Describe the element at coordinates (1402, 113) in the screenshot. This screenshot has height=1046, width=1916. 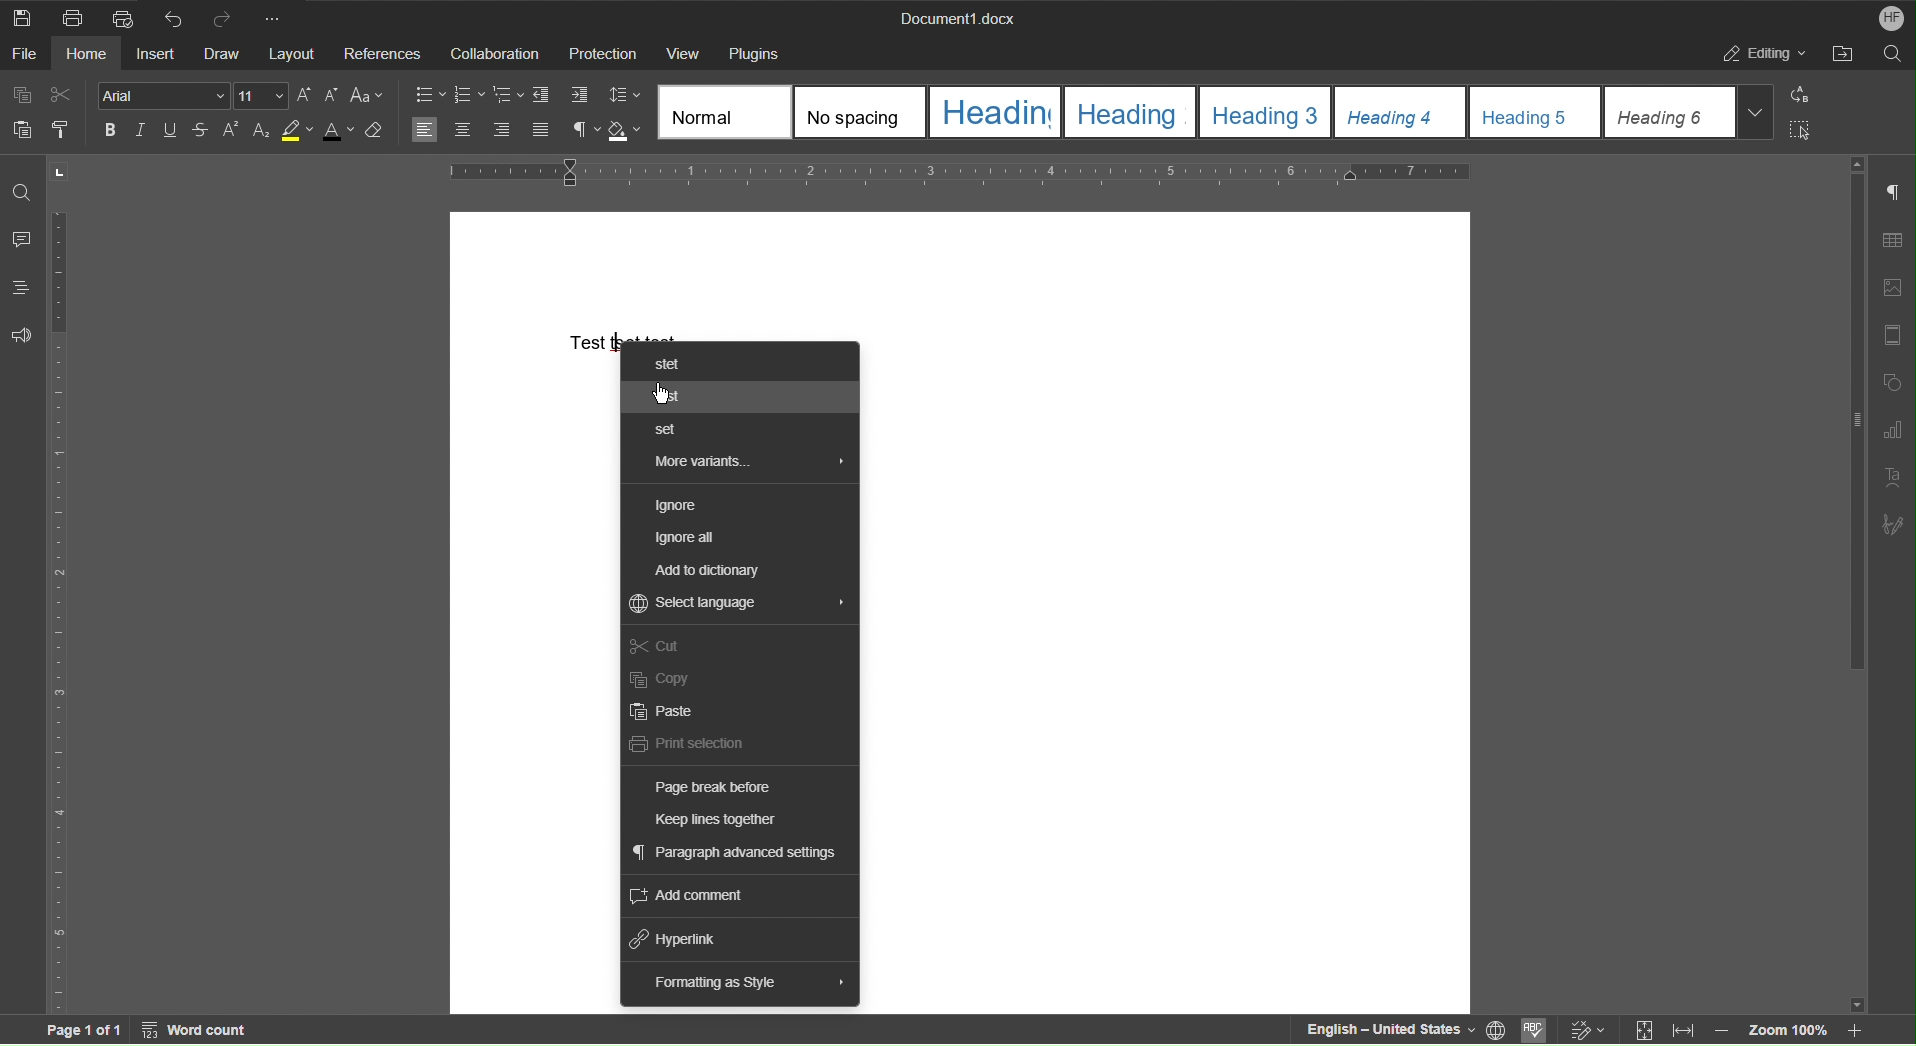
I see `Heading 4` at that location.